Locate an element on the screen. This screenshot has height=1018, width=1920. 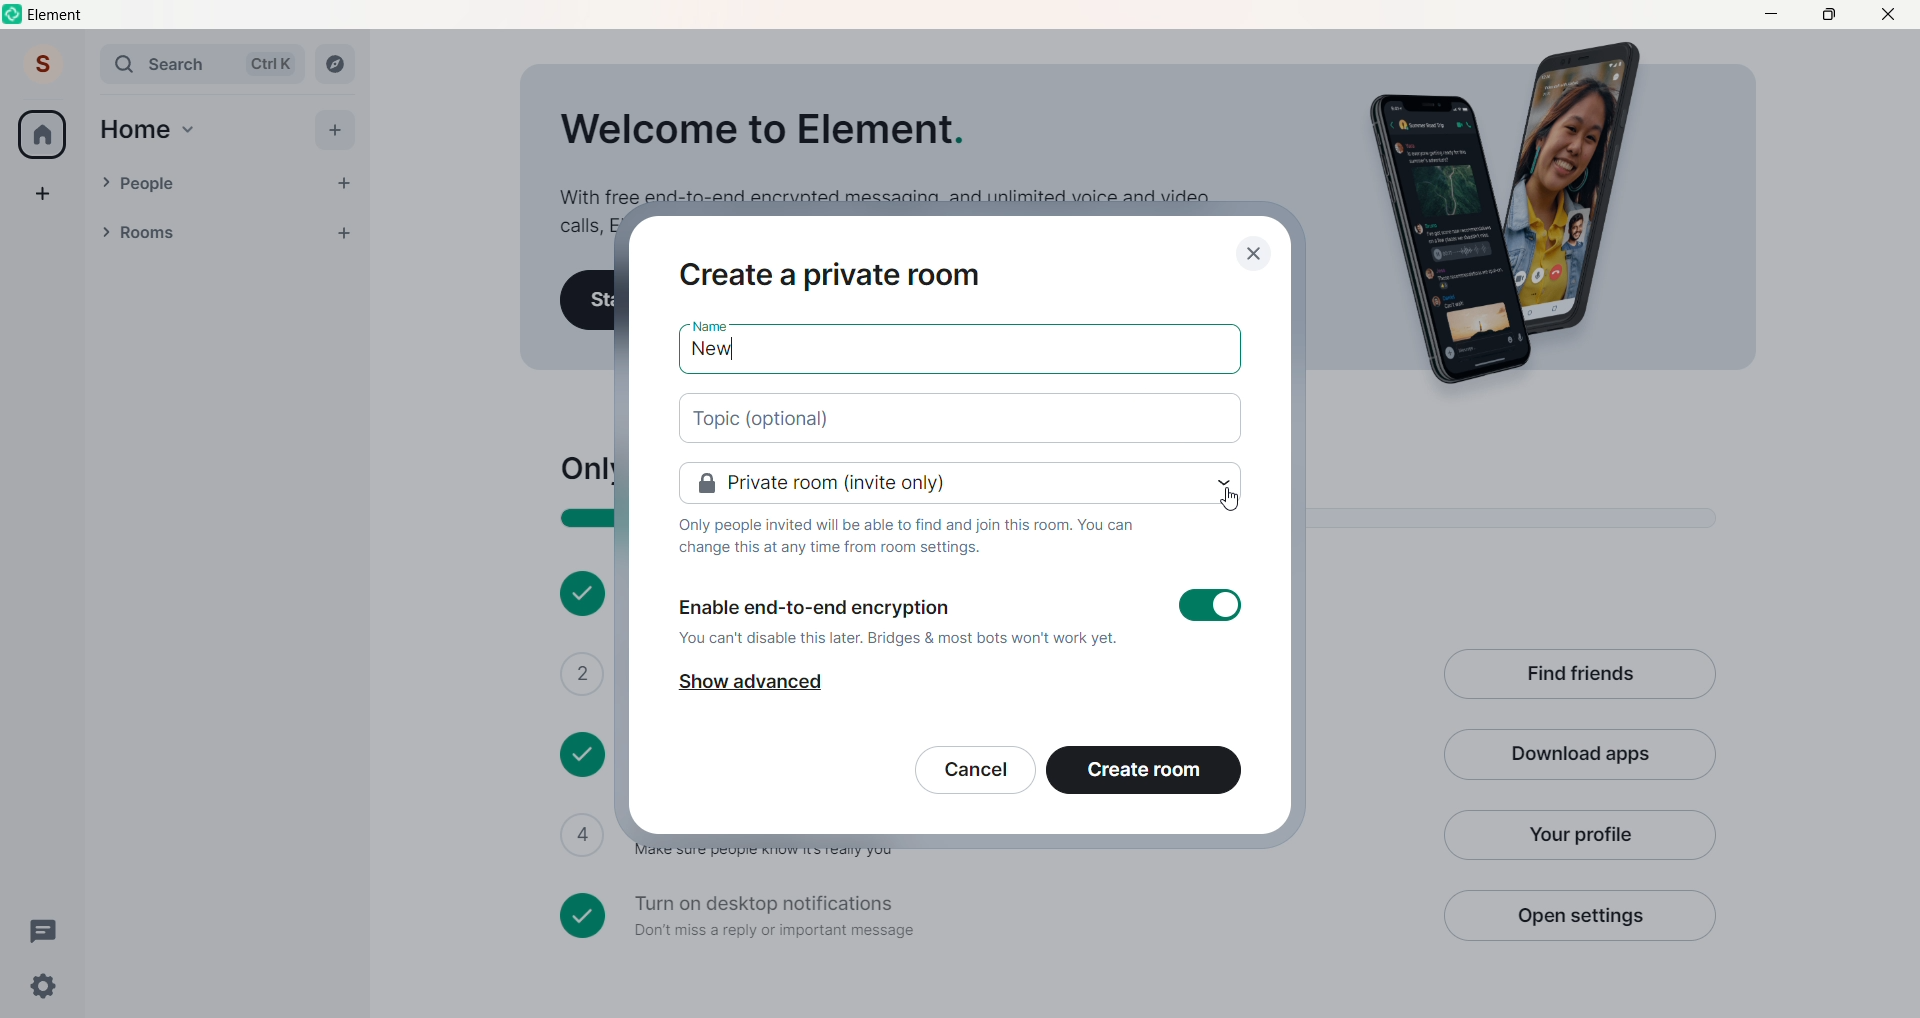
Room Drop Down is located at coordinates (106, 232).